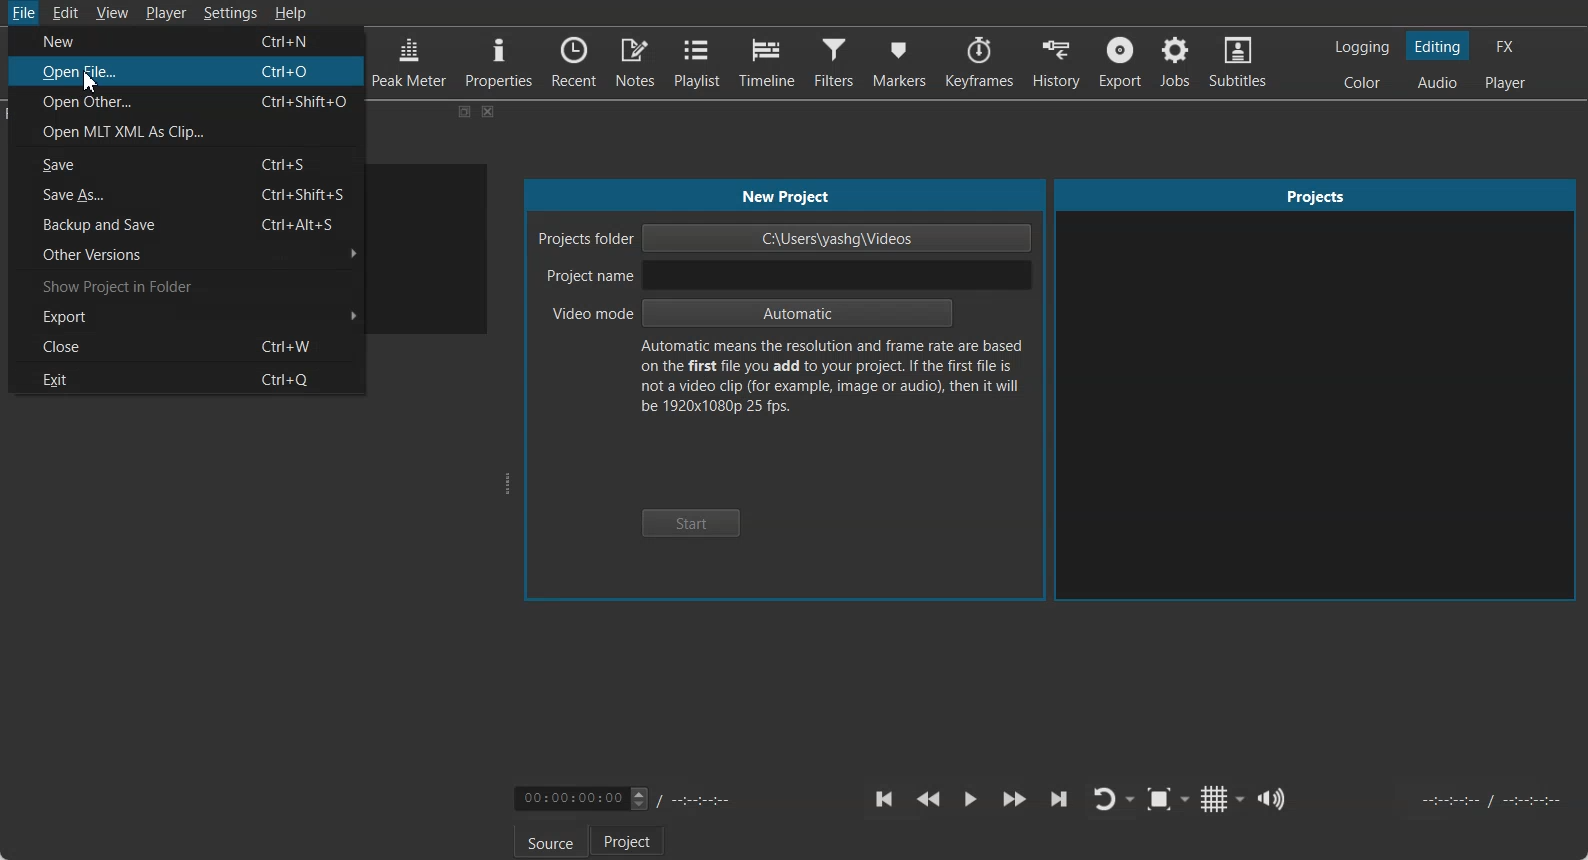 This screenshot has height=860, width=1588. Describe the element at coordinates (1132, 800) in the screenshot. I see `Drop down box` at that location.